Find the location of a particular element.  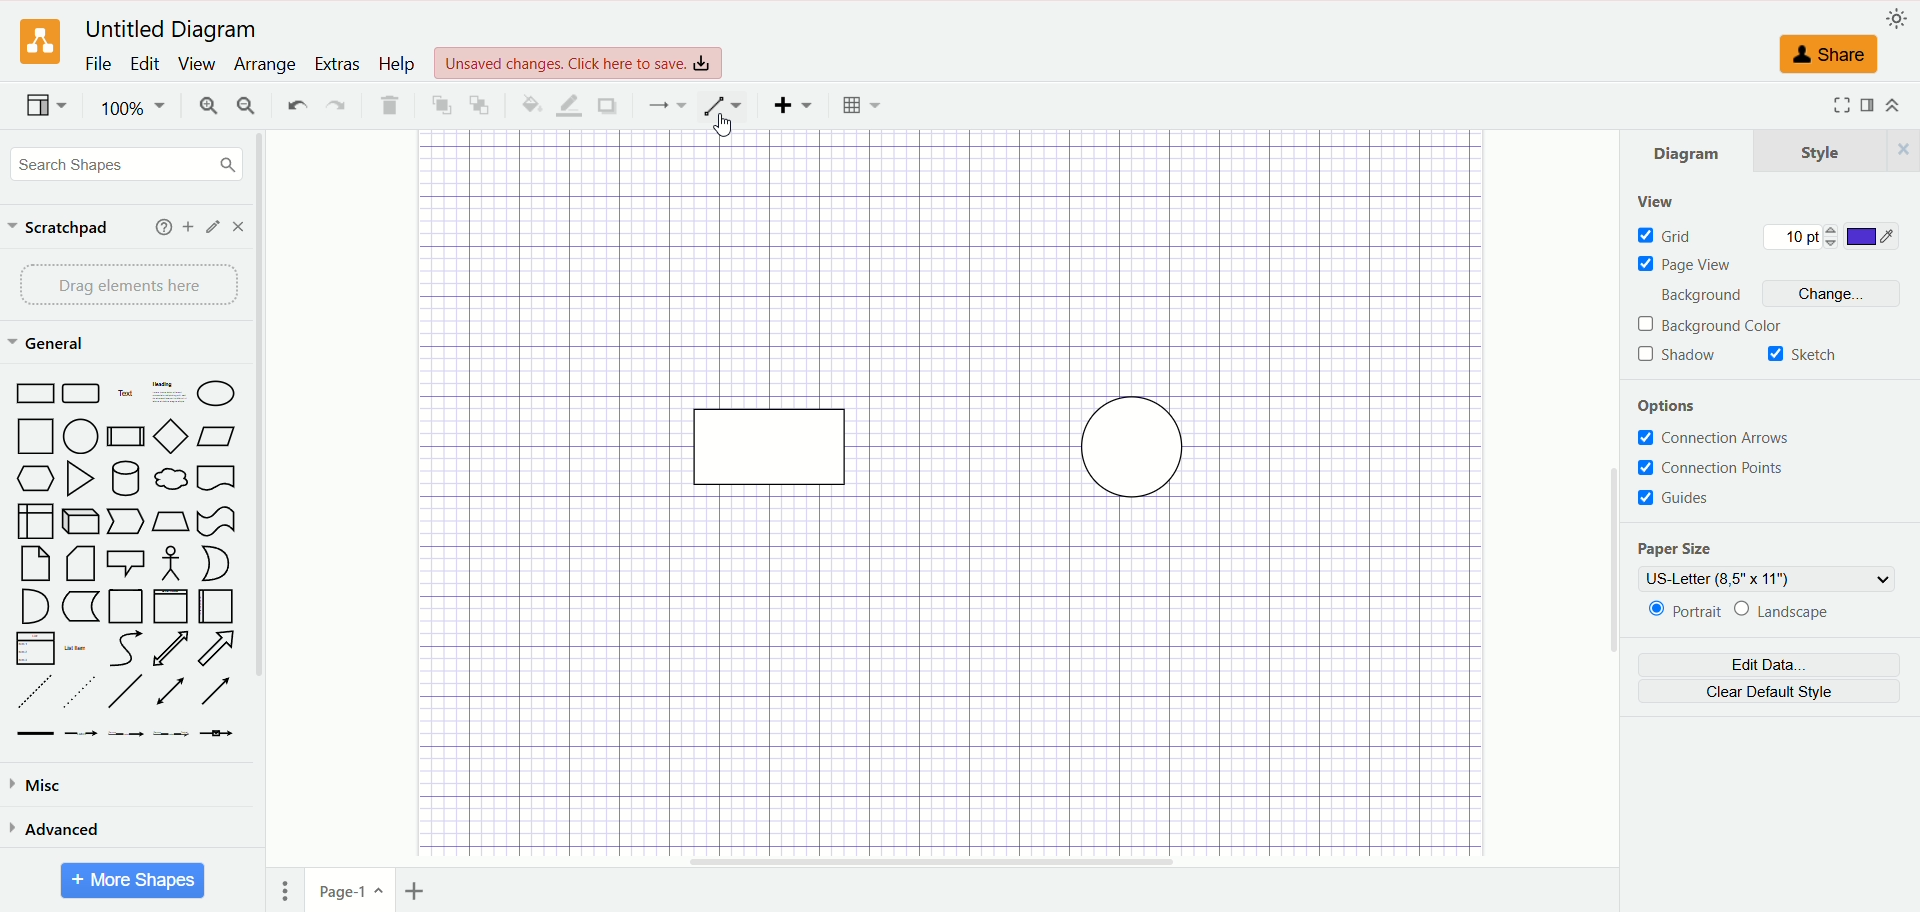

background is located at coordinates (1694, 297).